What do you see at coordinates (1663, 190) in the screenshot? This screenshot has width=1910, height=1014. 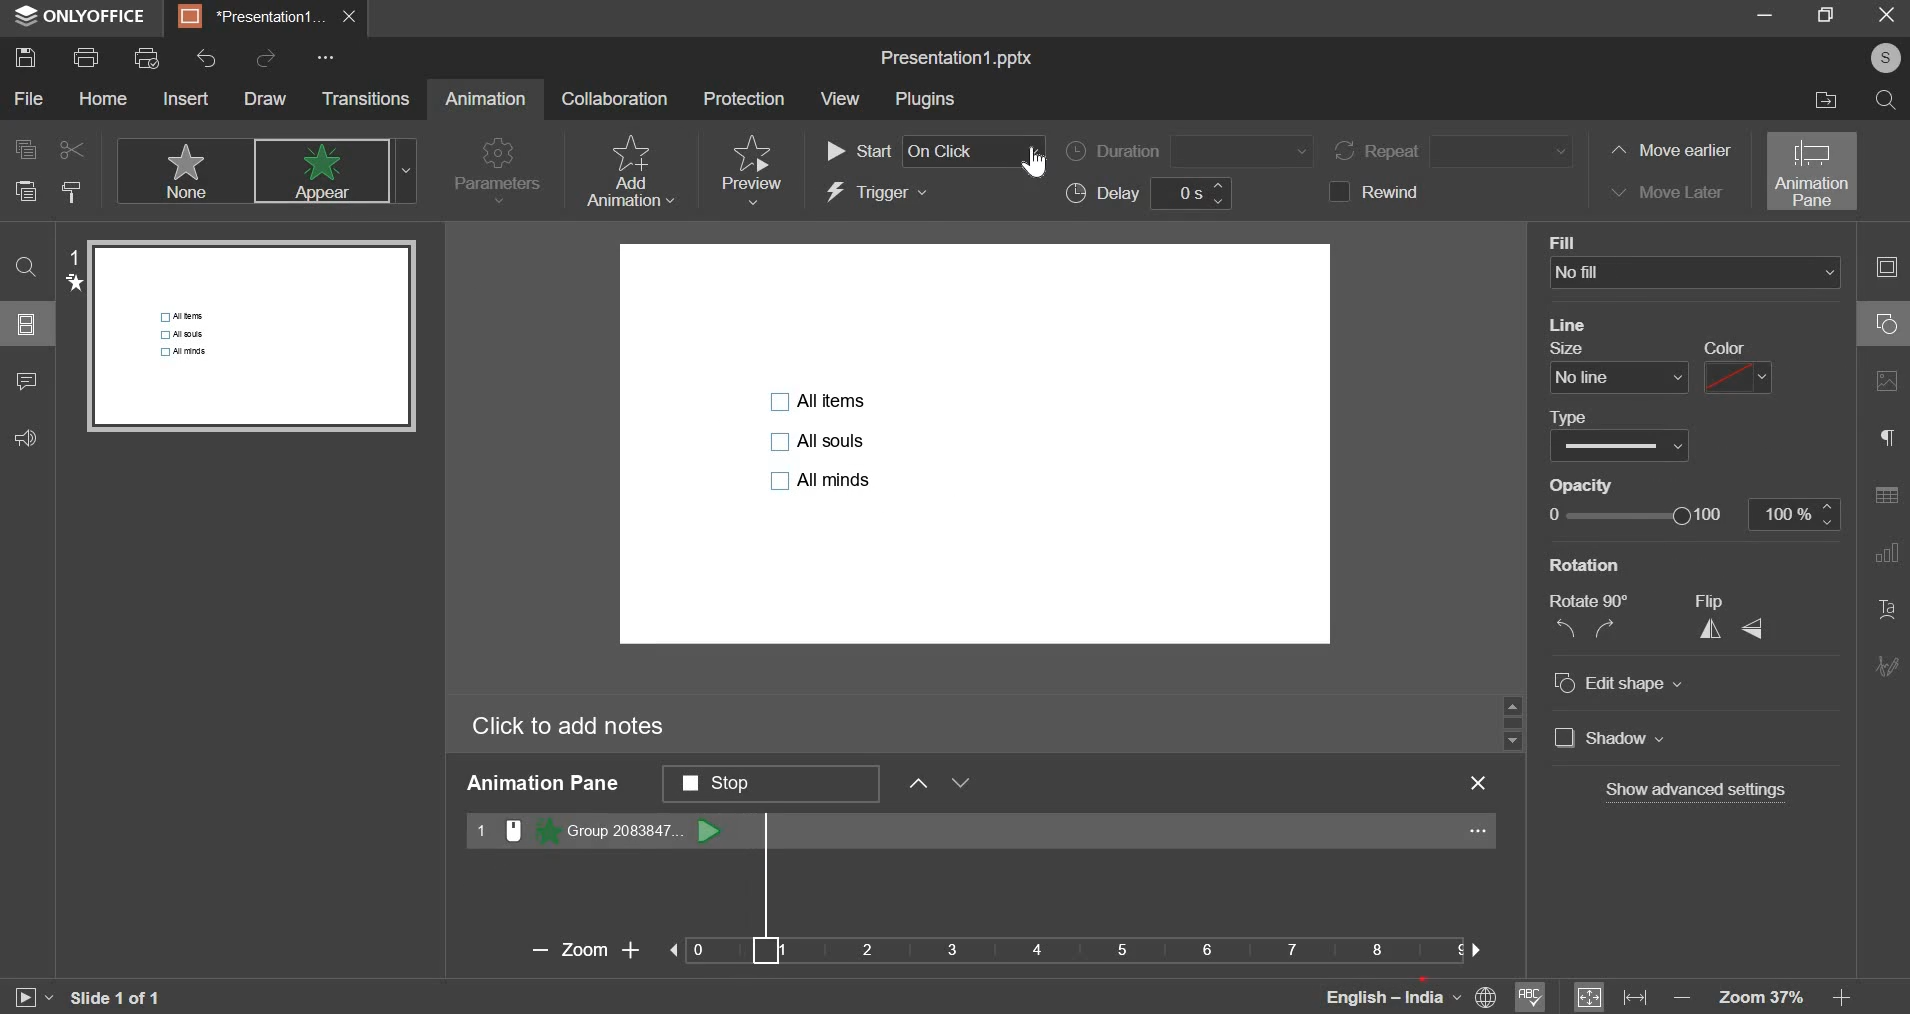 I see `move later` at bounding box center [1663, 190].